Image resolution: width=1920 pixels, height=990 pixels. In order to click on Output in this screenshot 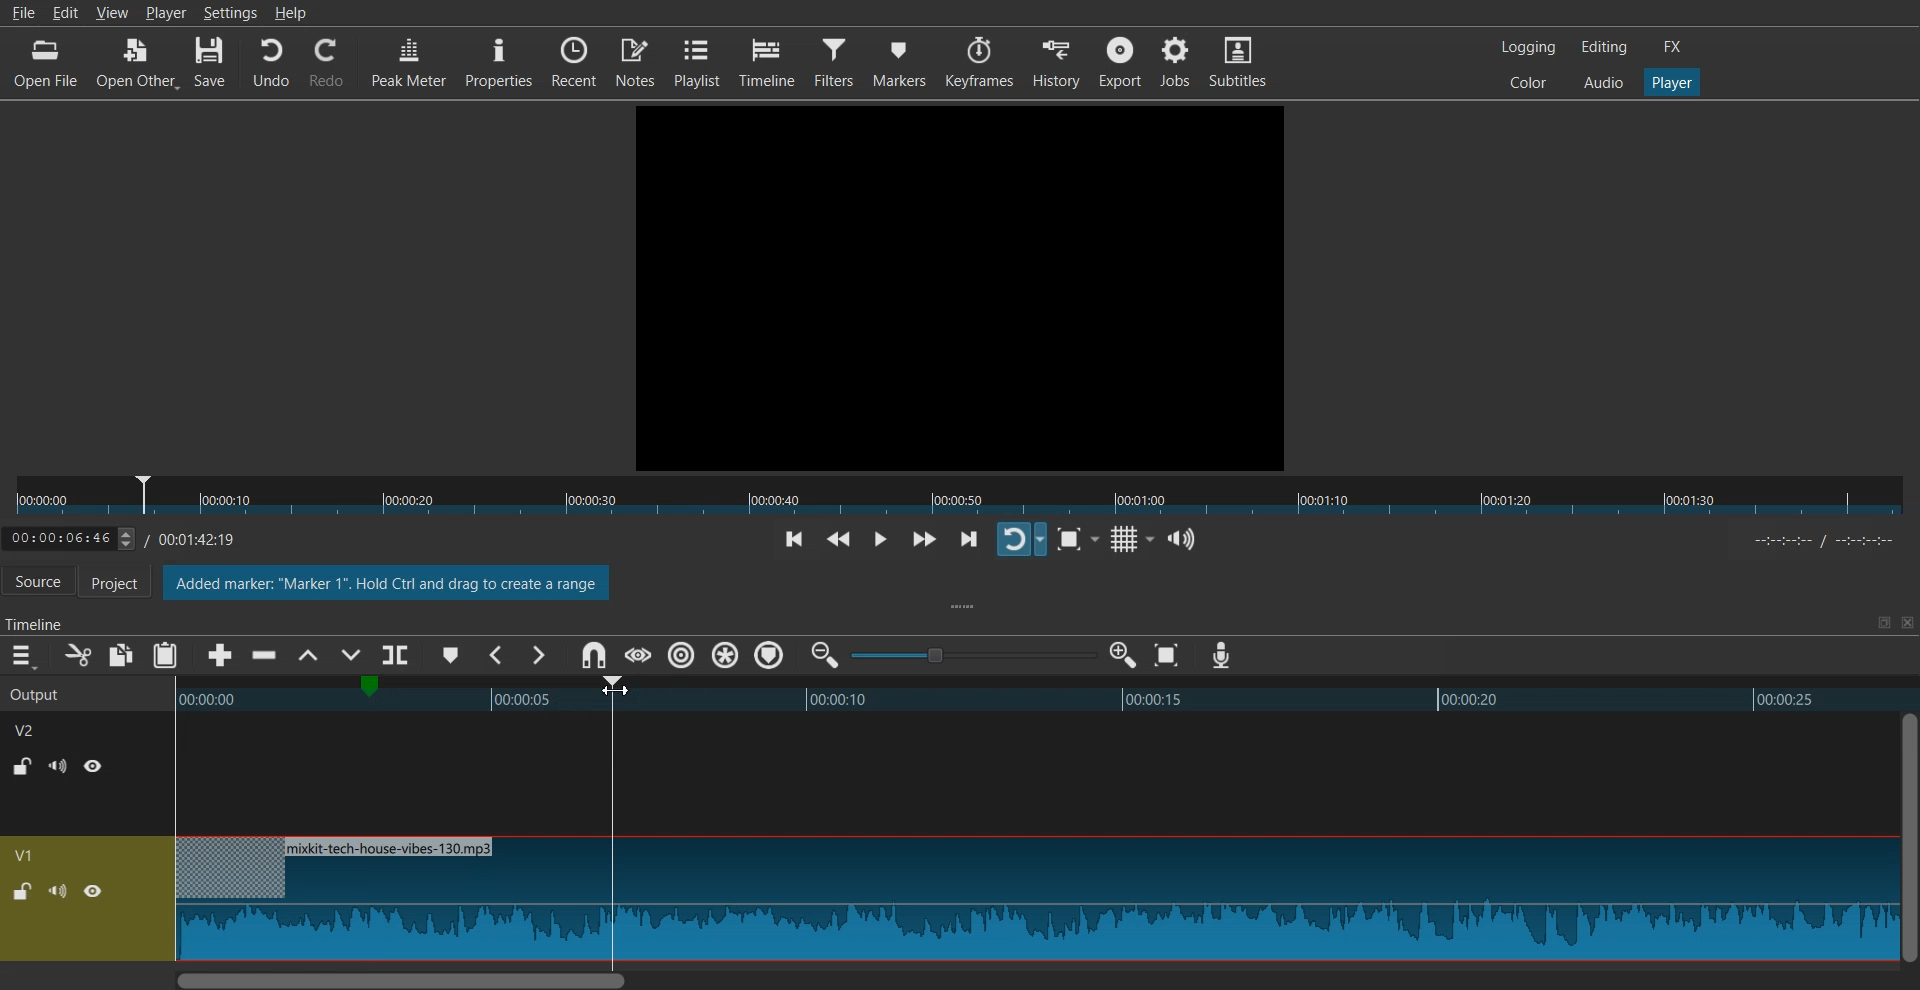, I will do `click(62, 692)`.